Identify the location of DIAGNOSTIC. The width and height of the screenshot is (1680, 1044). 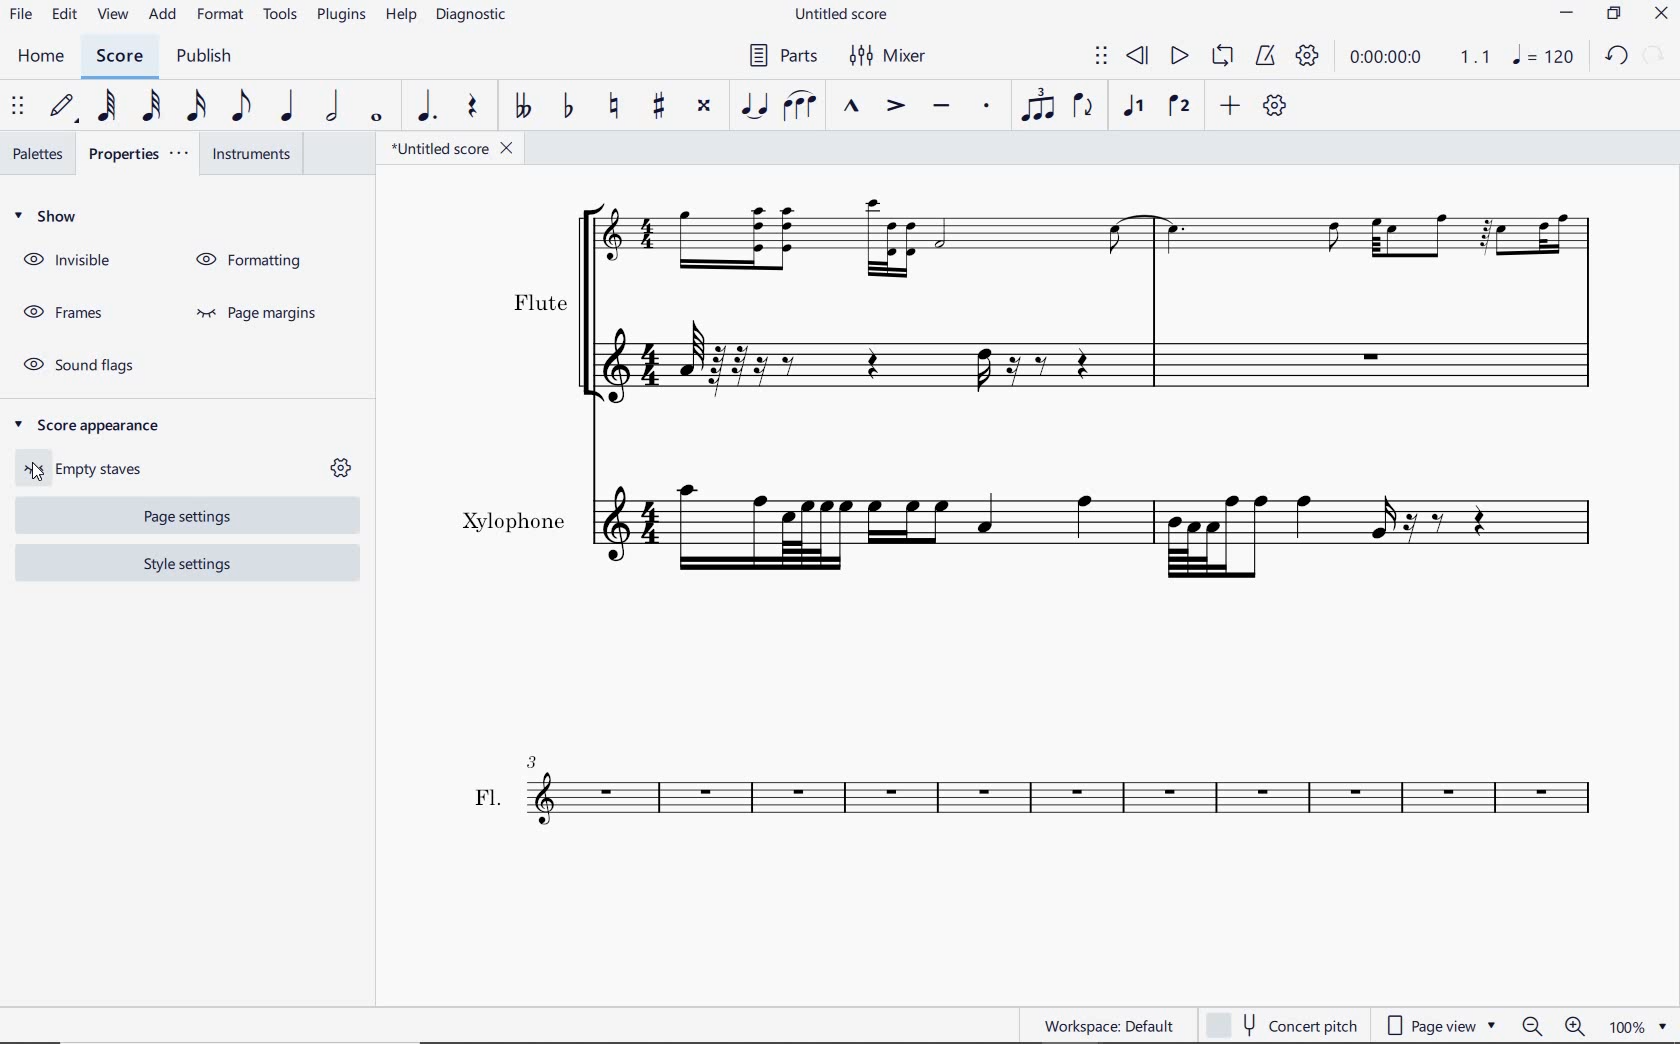
(469, 16).